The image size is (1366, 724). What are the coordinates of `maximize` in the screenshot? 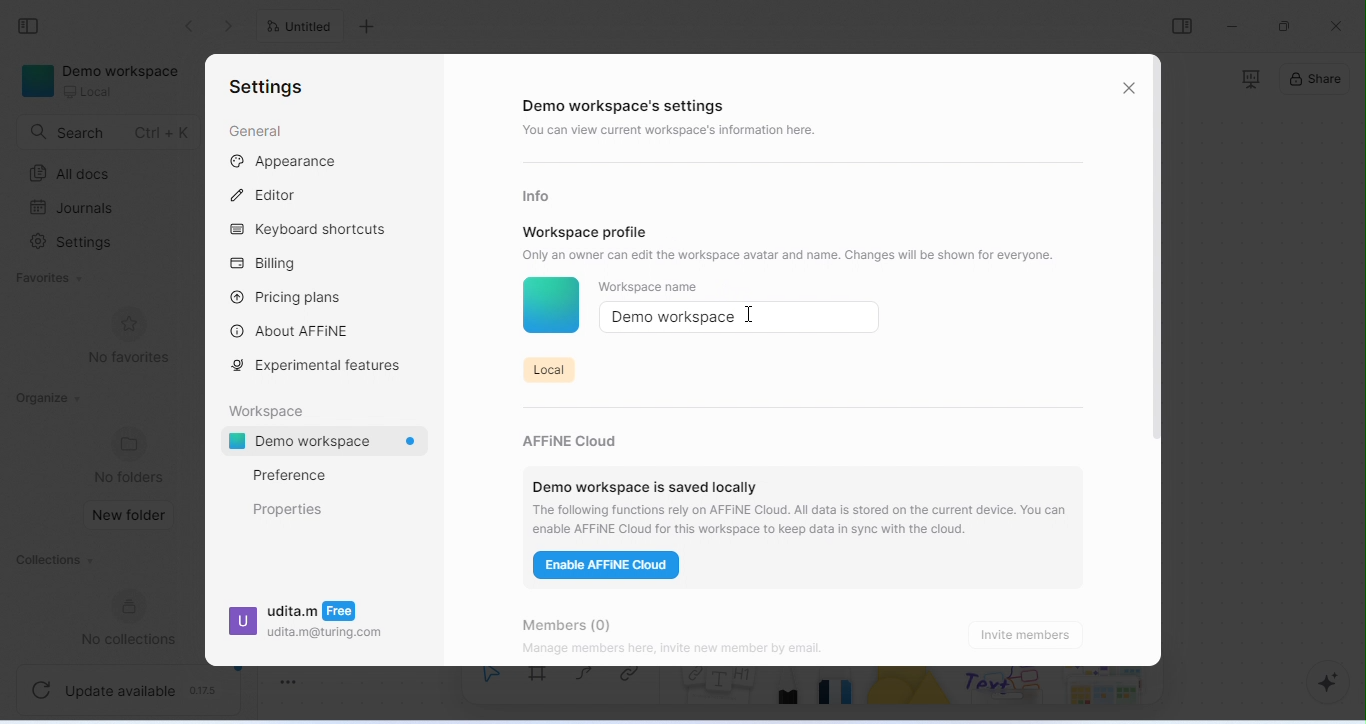 It's located at (1287, 25).